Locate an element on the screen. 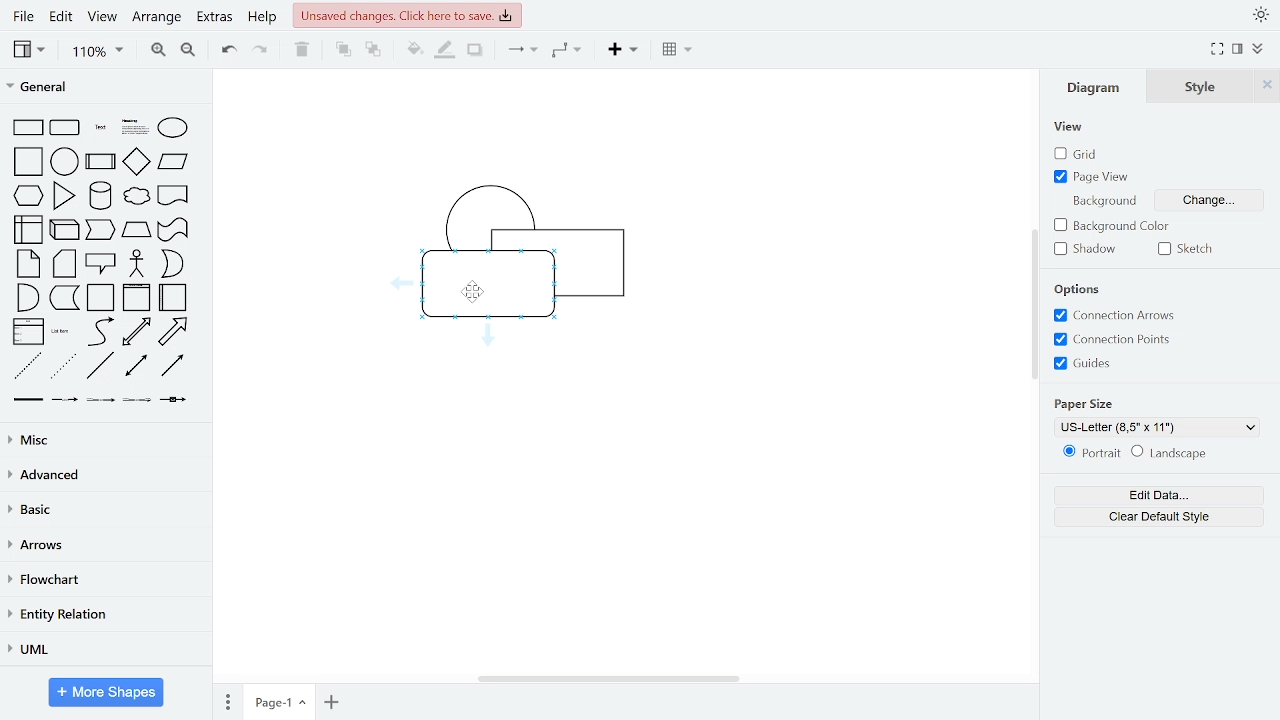 Image resolution: width=1280 pixels, height=720 pixels. edit data is located at coordinates (1154, 496).